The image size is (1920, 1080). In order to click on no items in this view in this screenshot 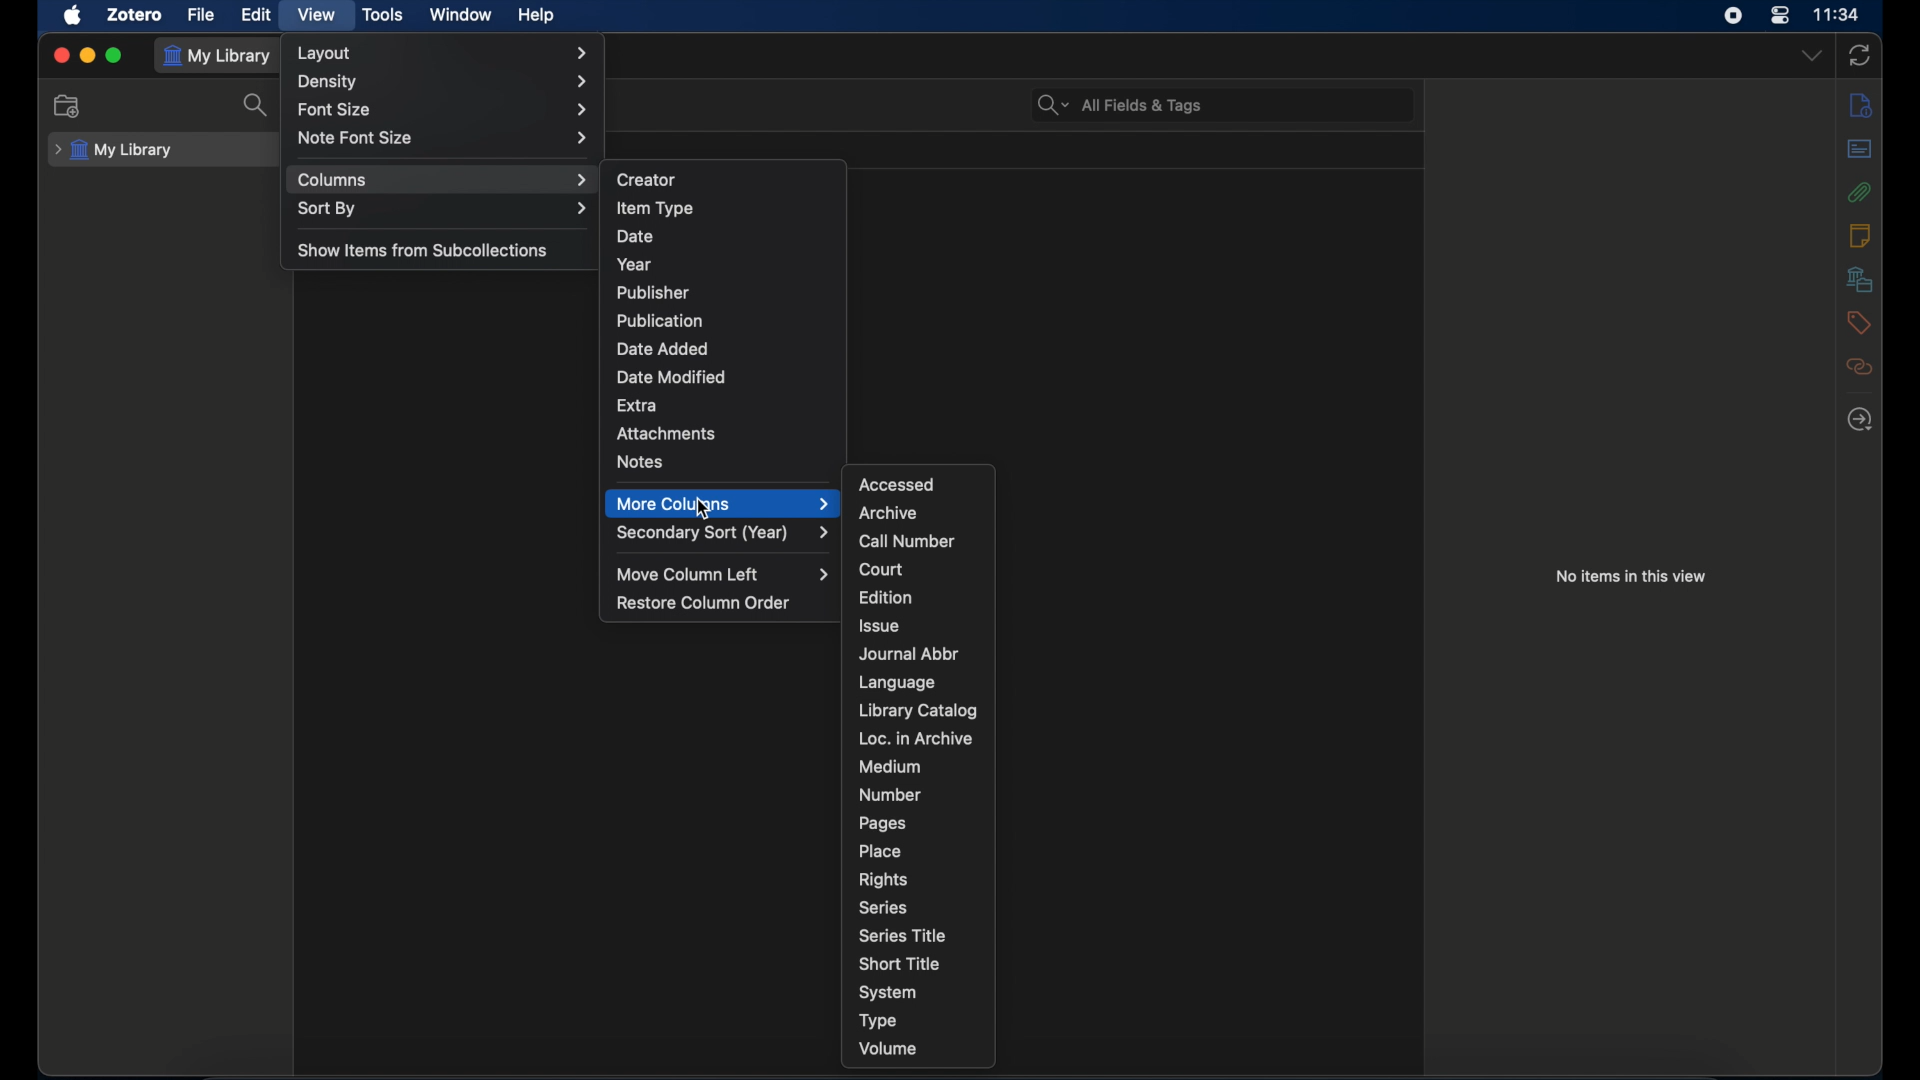, I will do `click(1631, 576)`.